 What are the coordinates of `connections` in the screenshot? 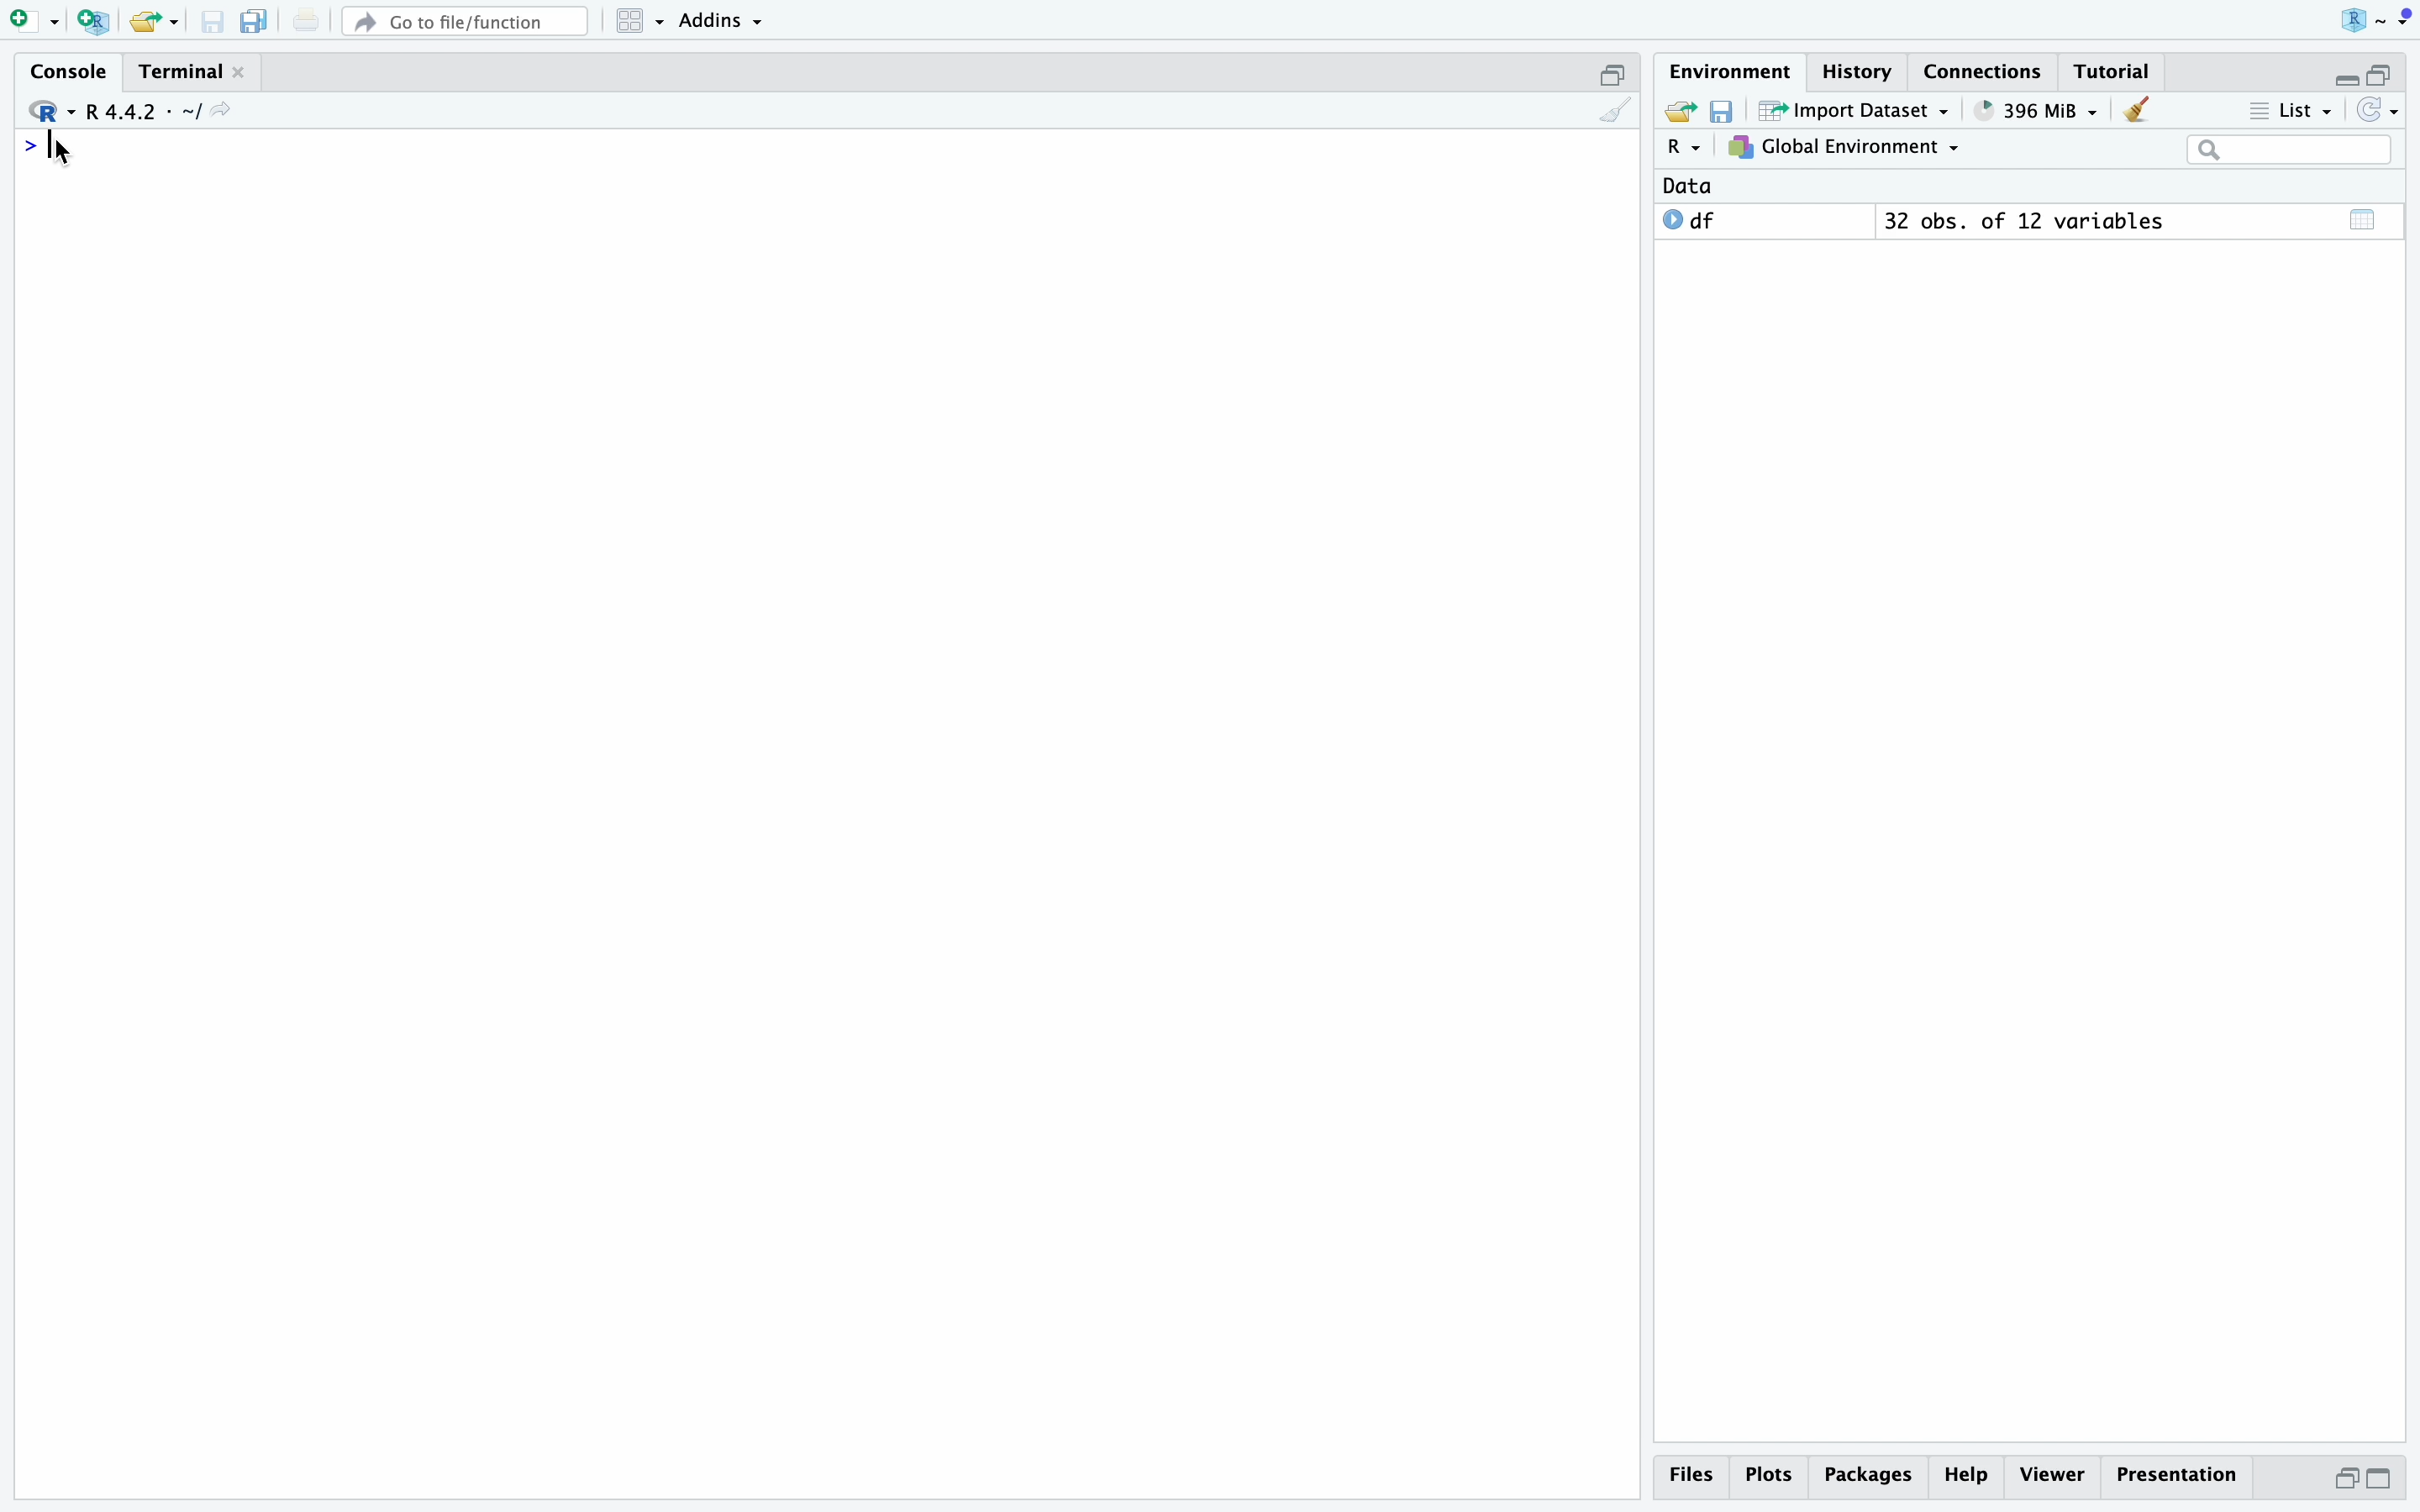 It's located at (1985, 71).